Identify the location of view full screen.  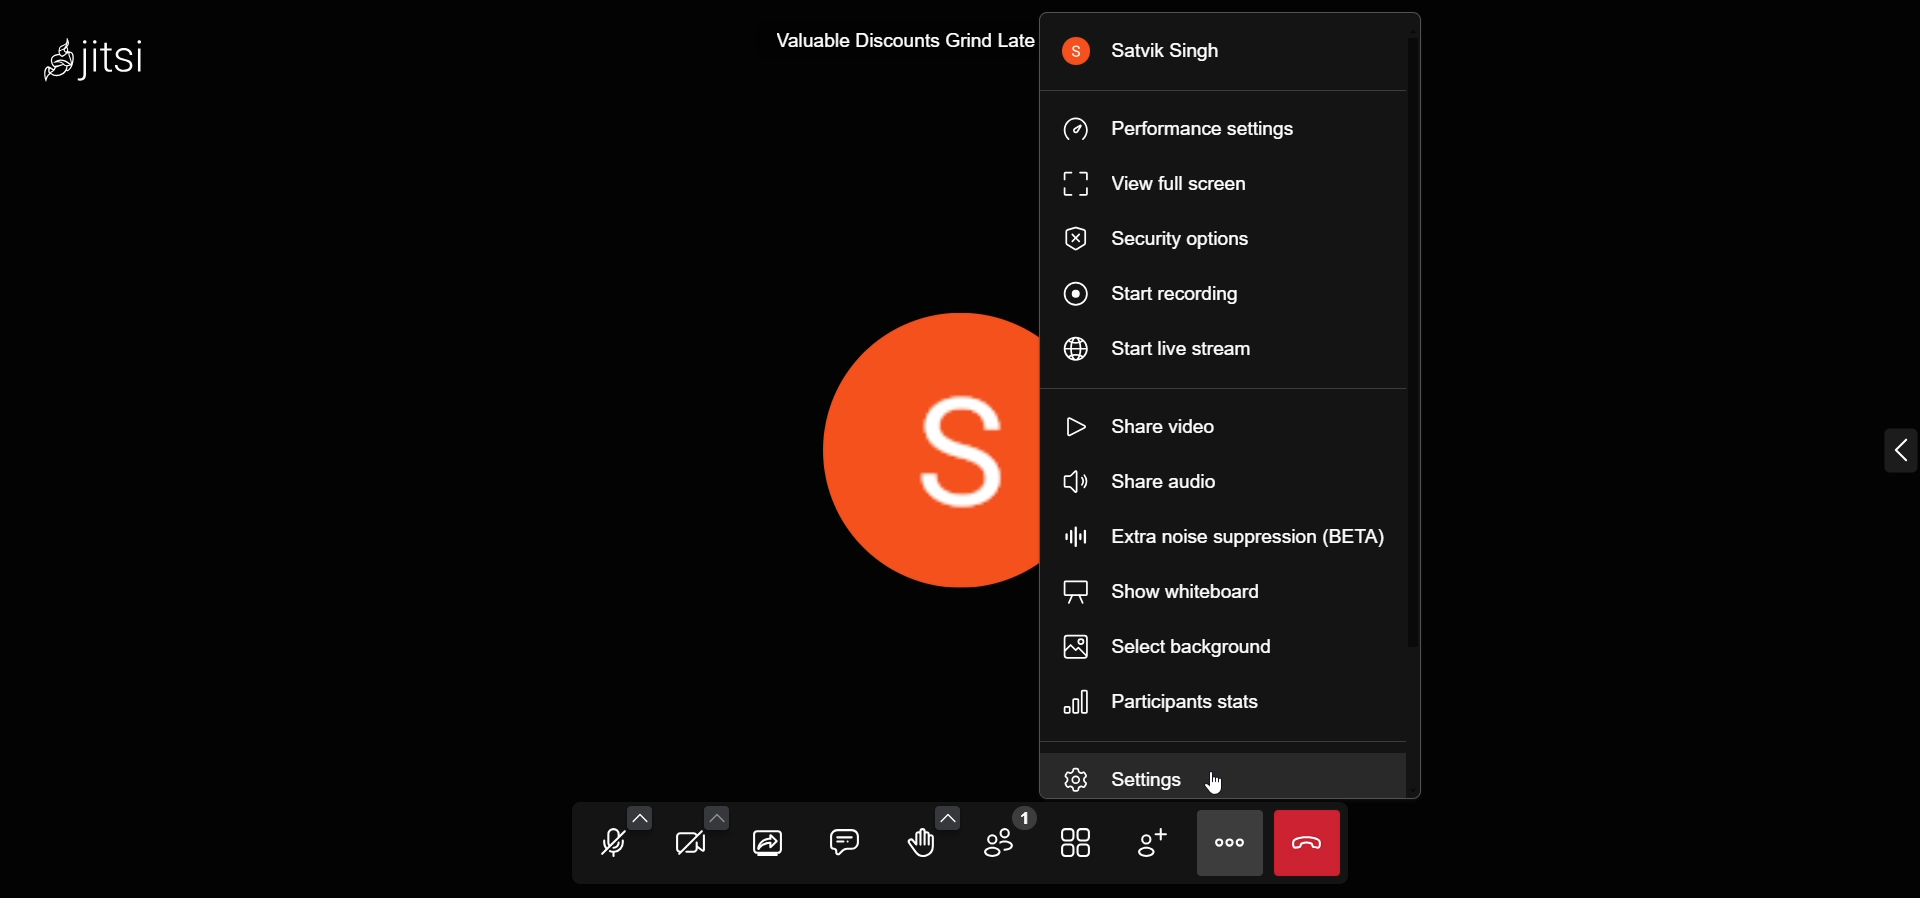
(1153, 185).